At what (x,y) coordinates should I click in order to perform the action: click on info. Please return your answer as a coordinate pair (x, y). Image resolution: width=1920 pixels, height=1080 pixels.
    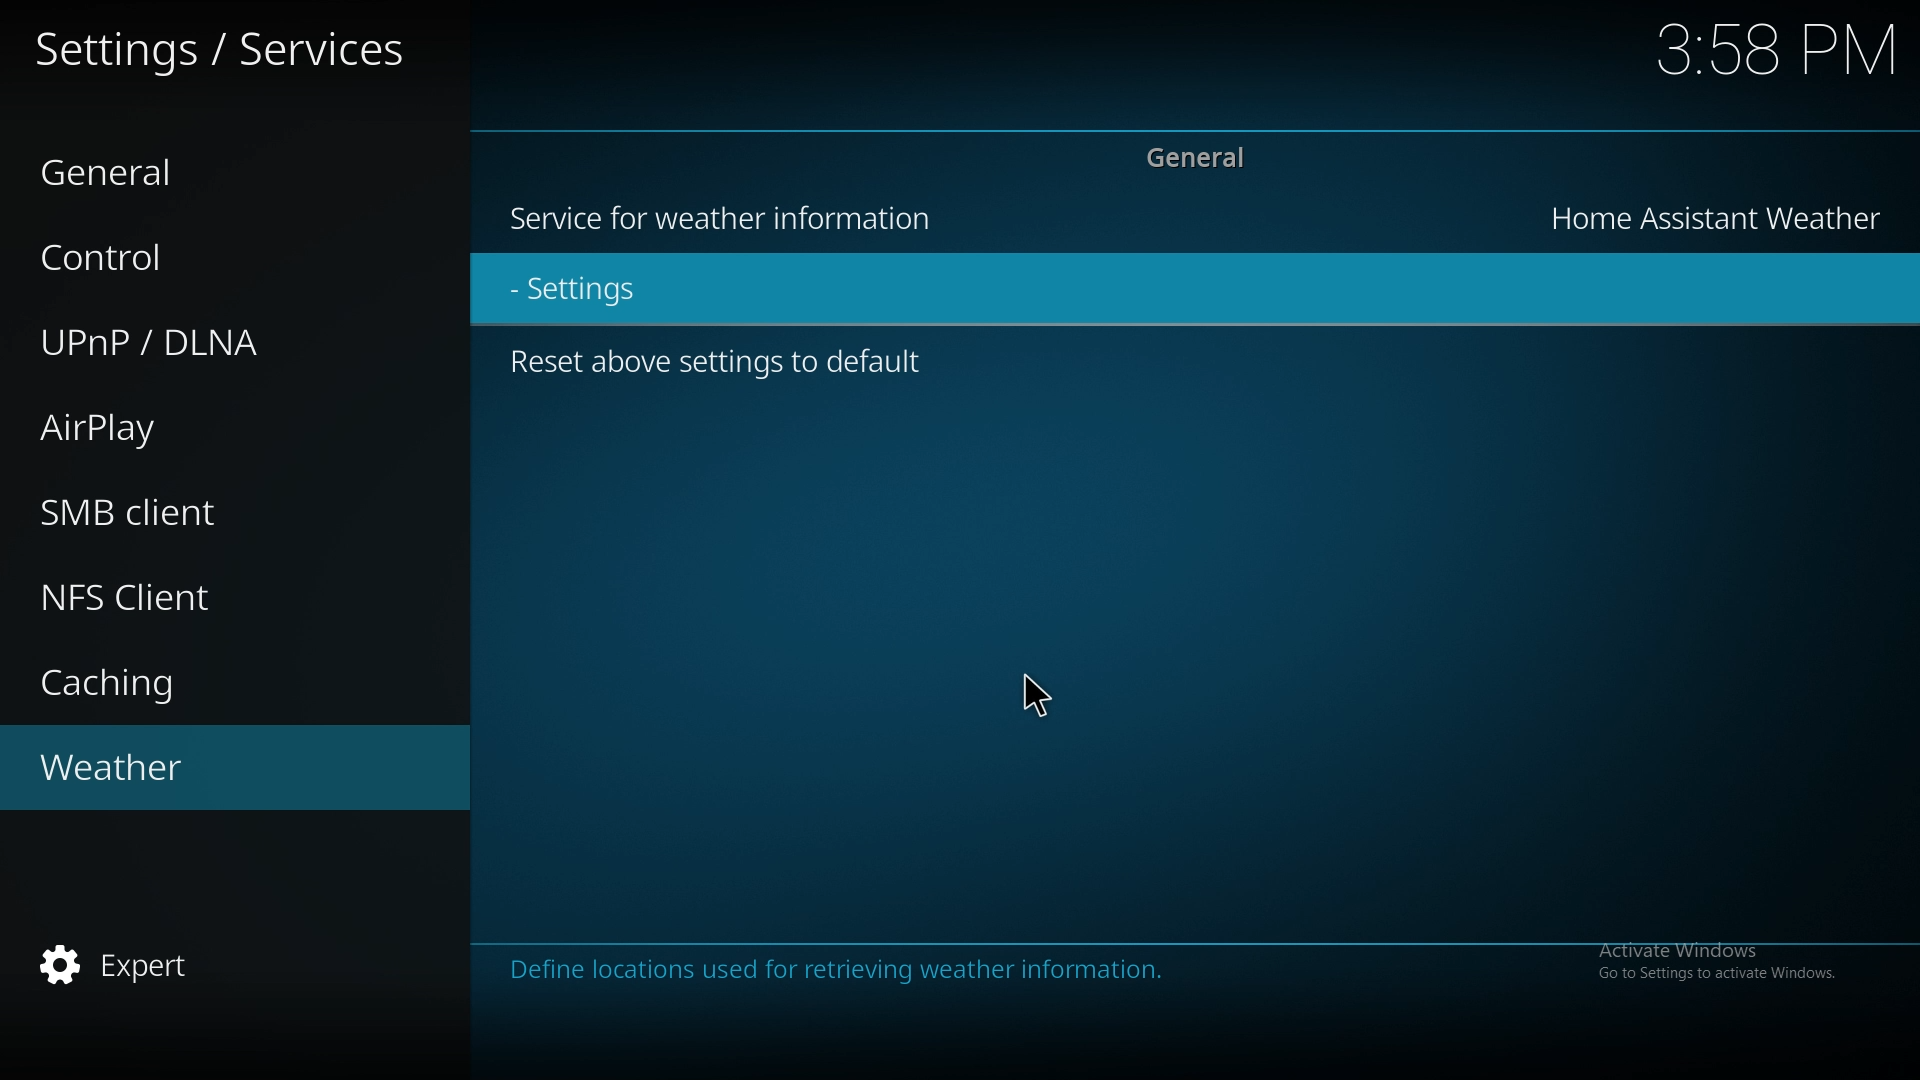
    Looking at the image, I should click on (950, 969).